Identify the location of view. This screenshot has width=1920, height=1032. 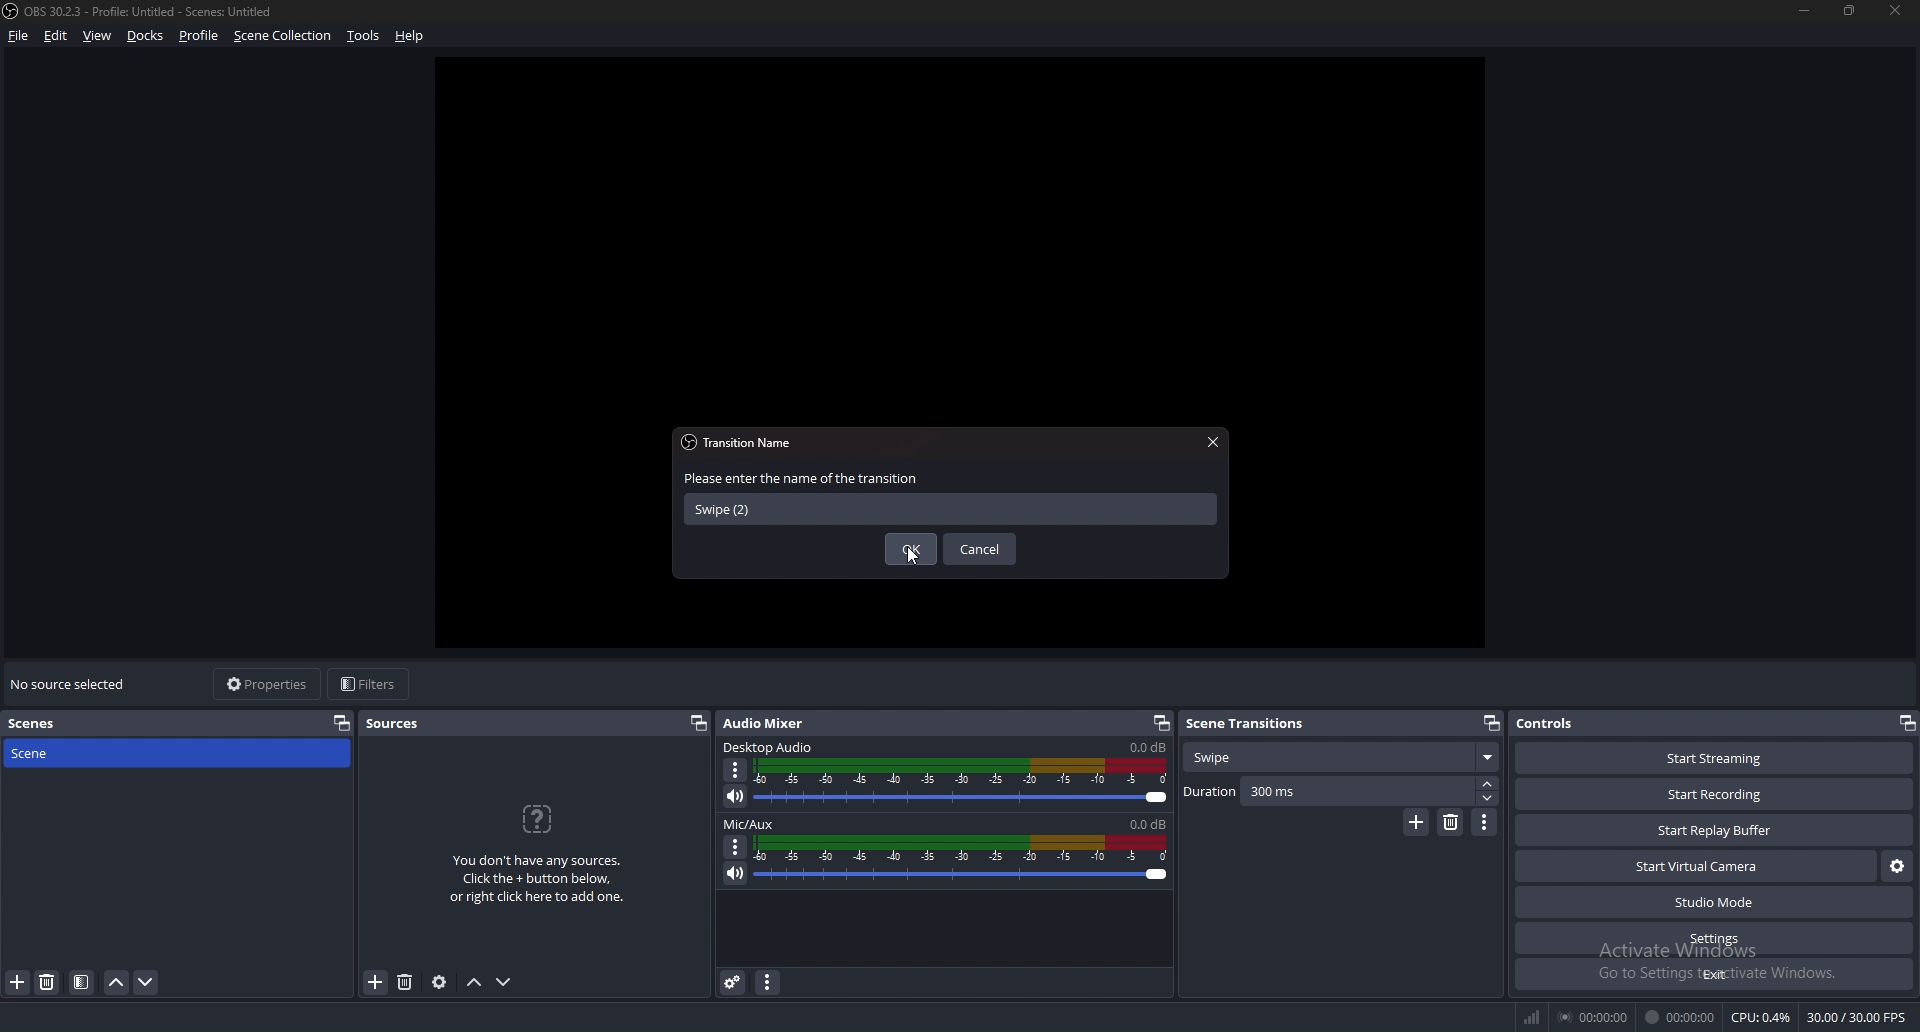
(98, 36).